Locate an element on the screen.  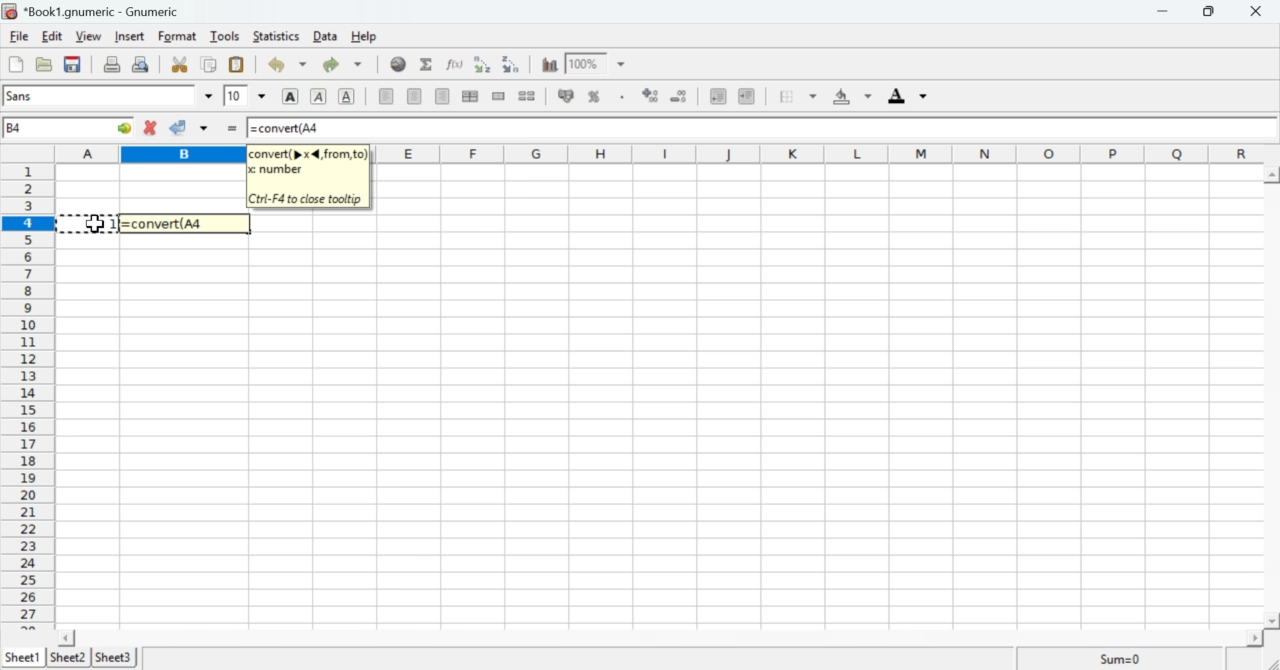
scroll left is located at coordinates (64, 638).